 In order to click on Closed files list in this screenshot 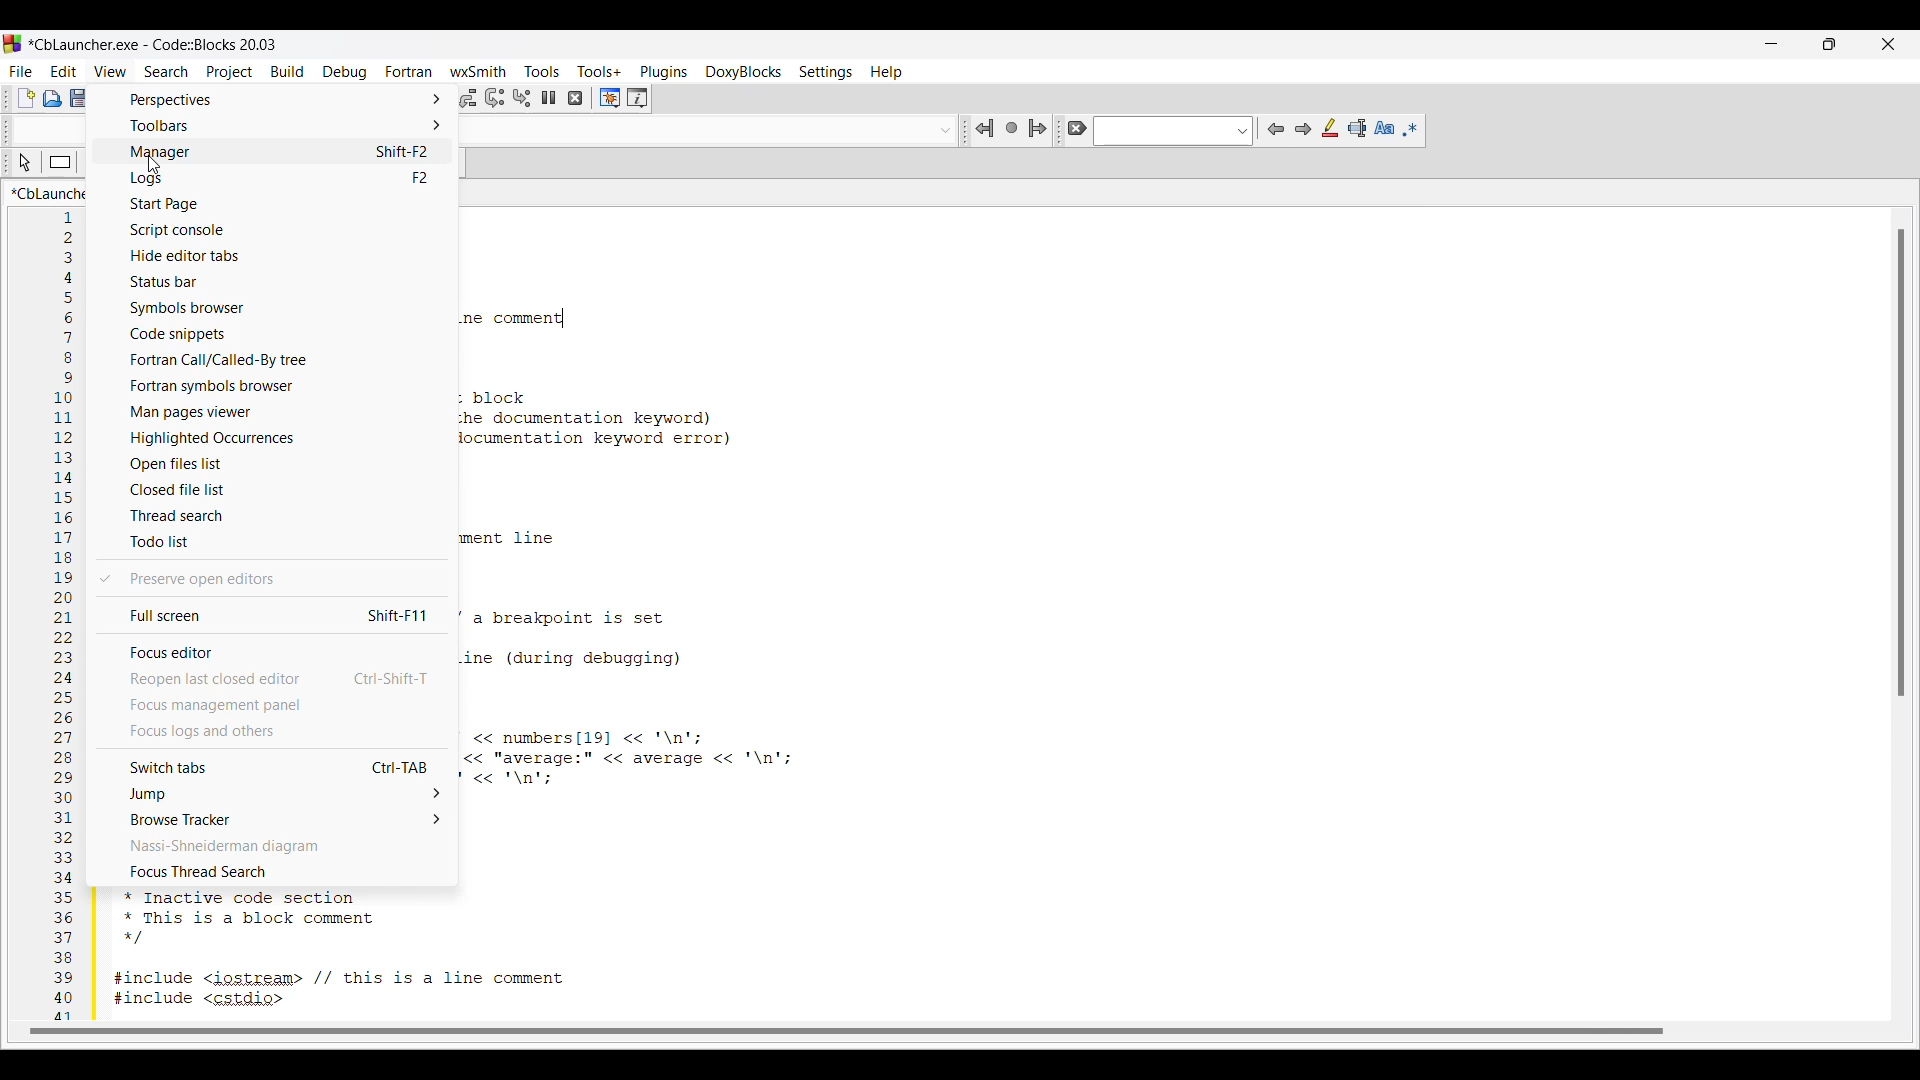, I will do `click(274, 490)`.